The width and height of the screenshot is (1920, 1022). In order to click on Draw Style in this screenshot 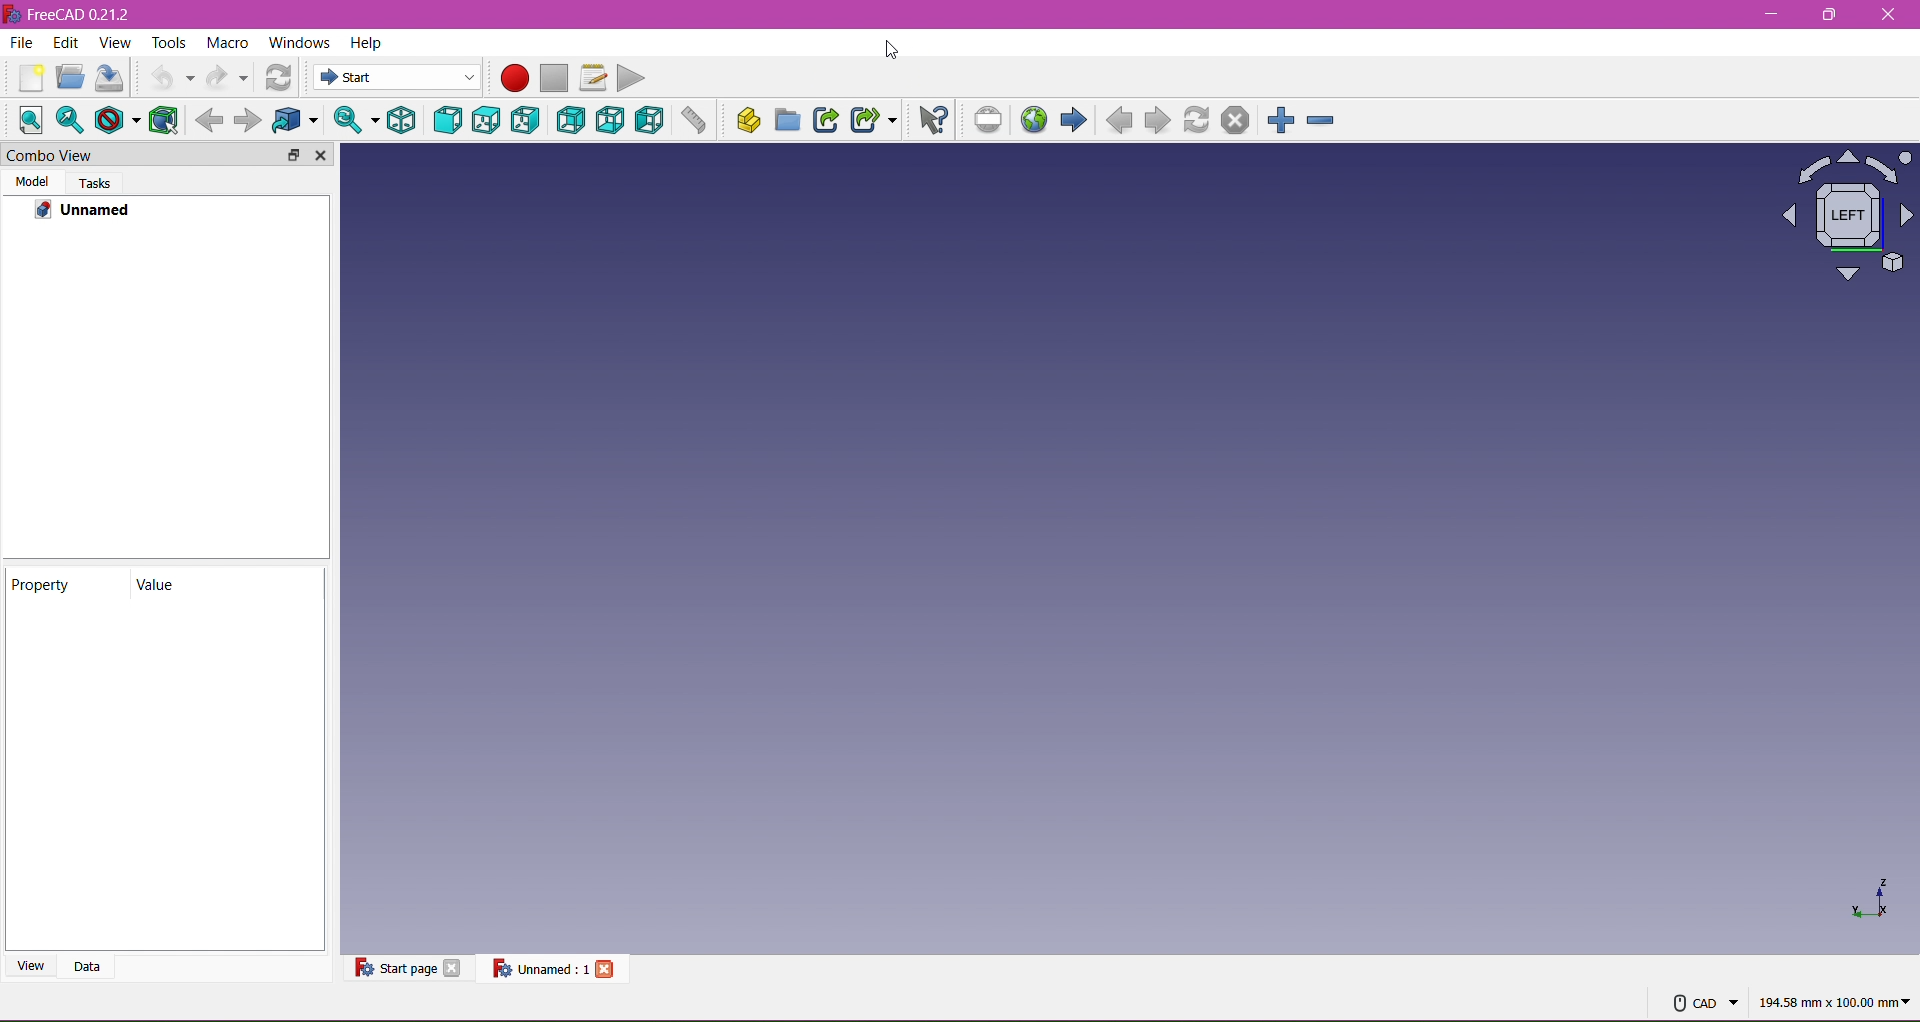, I will do `click(117, 122)`.